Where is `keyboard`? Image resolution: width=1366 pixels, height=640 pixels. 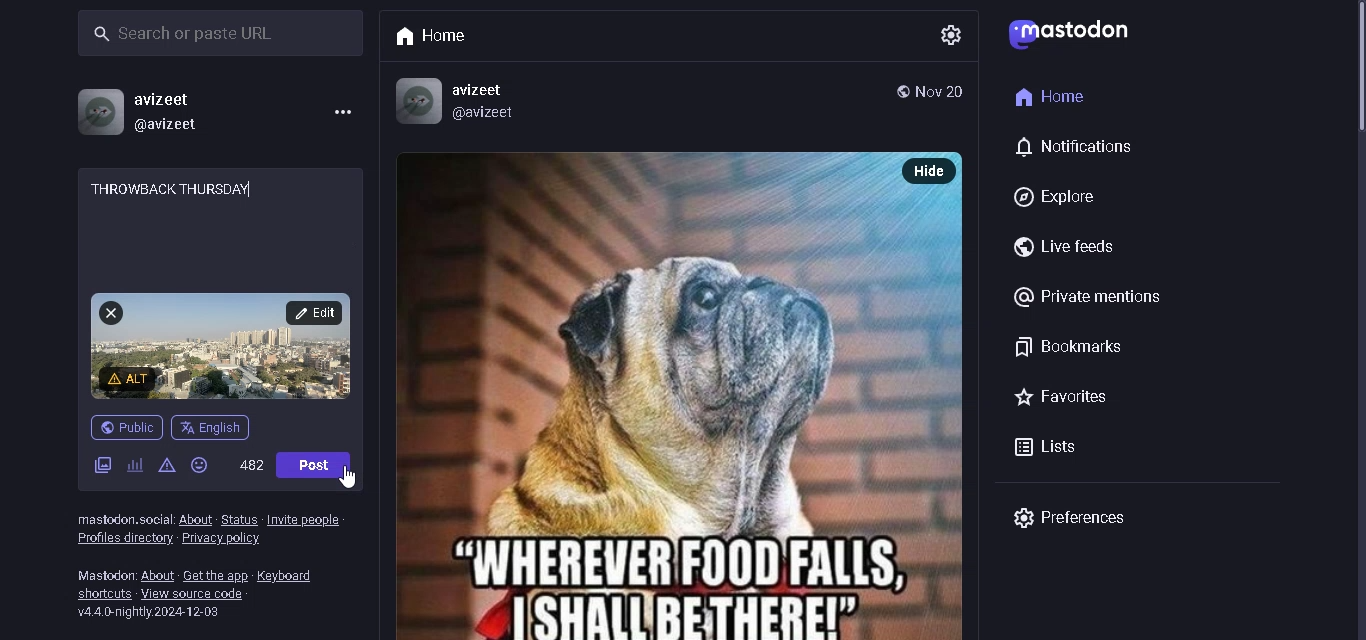 keyboard is located at coordinates (291, 576).